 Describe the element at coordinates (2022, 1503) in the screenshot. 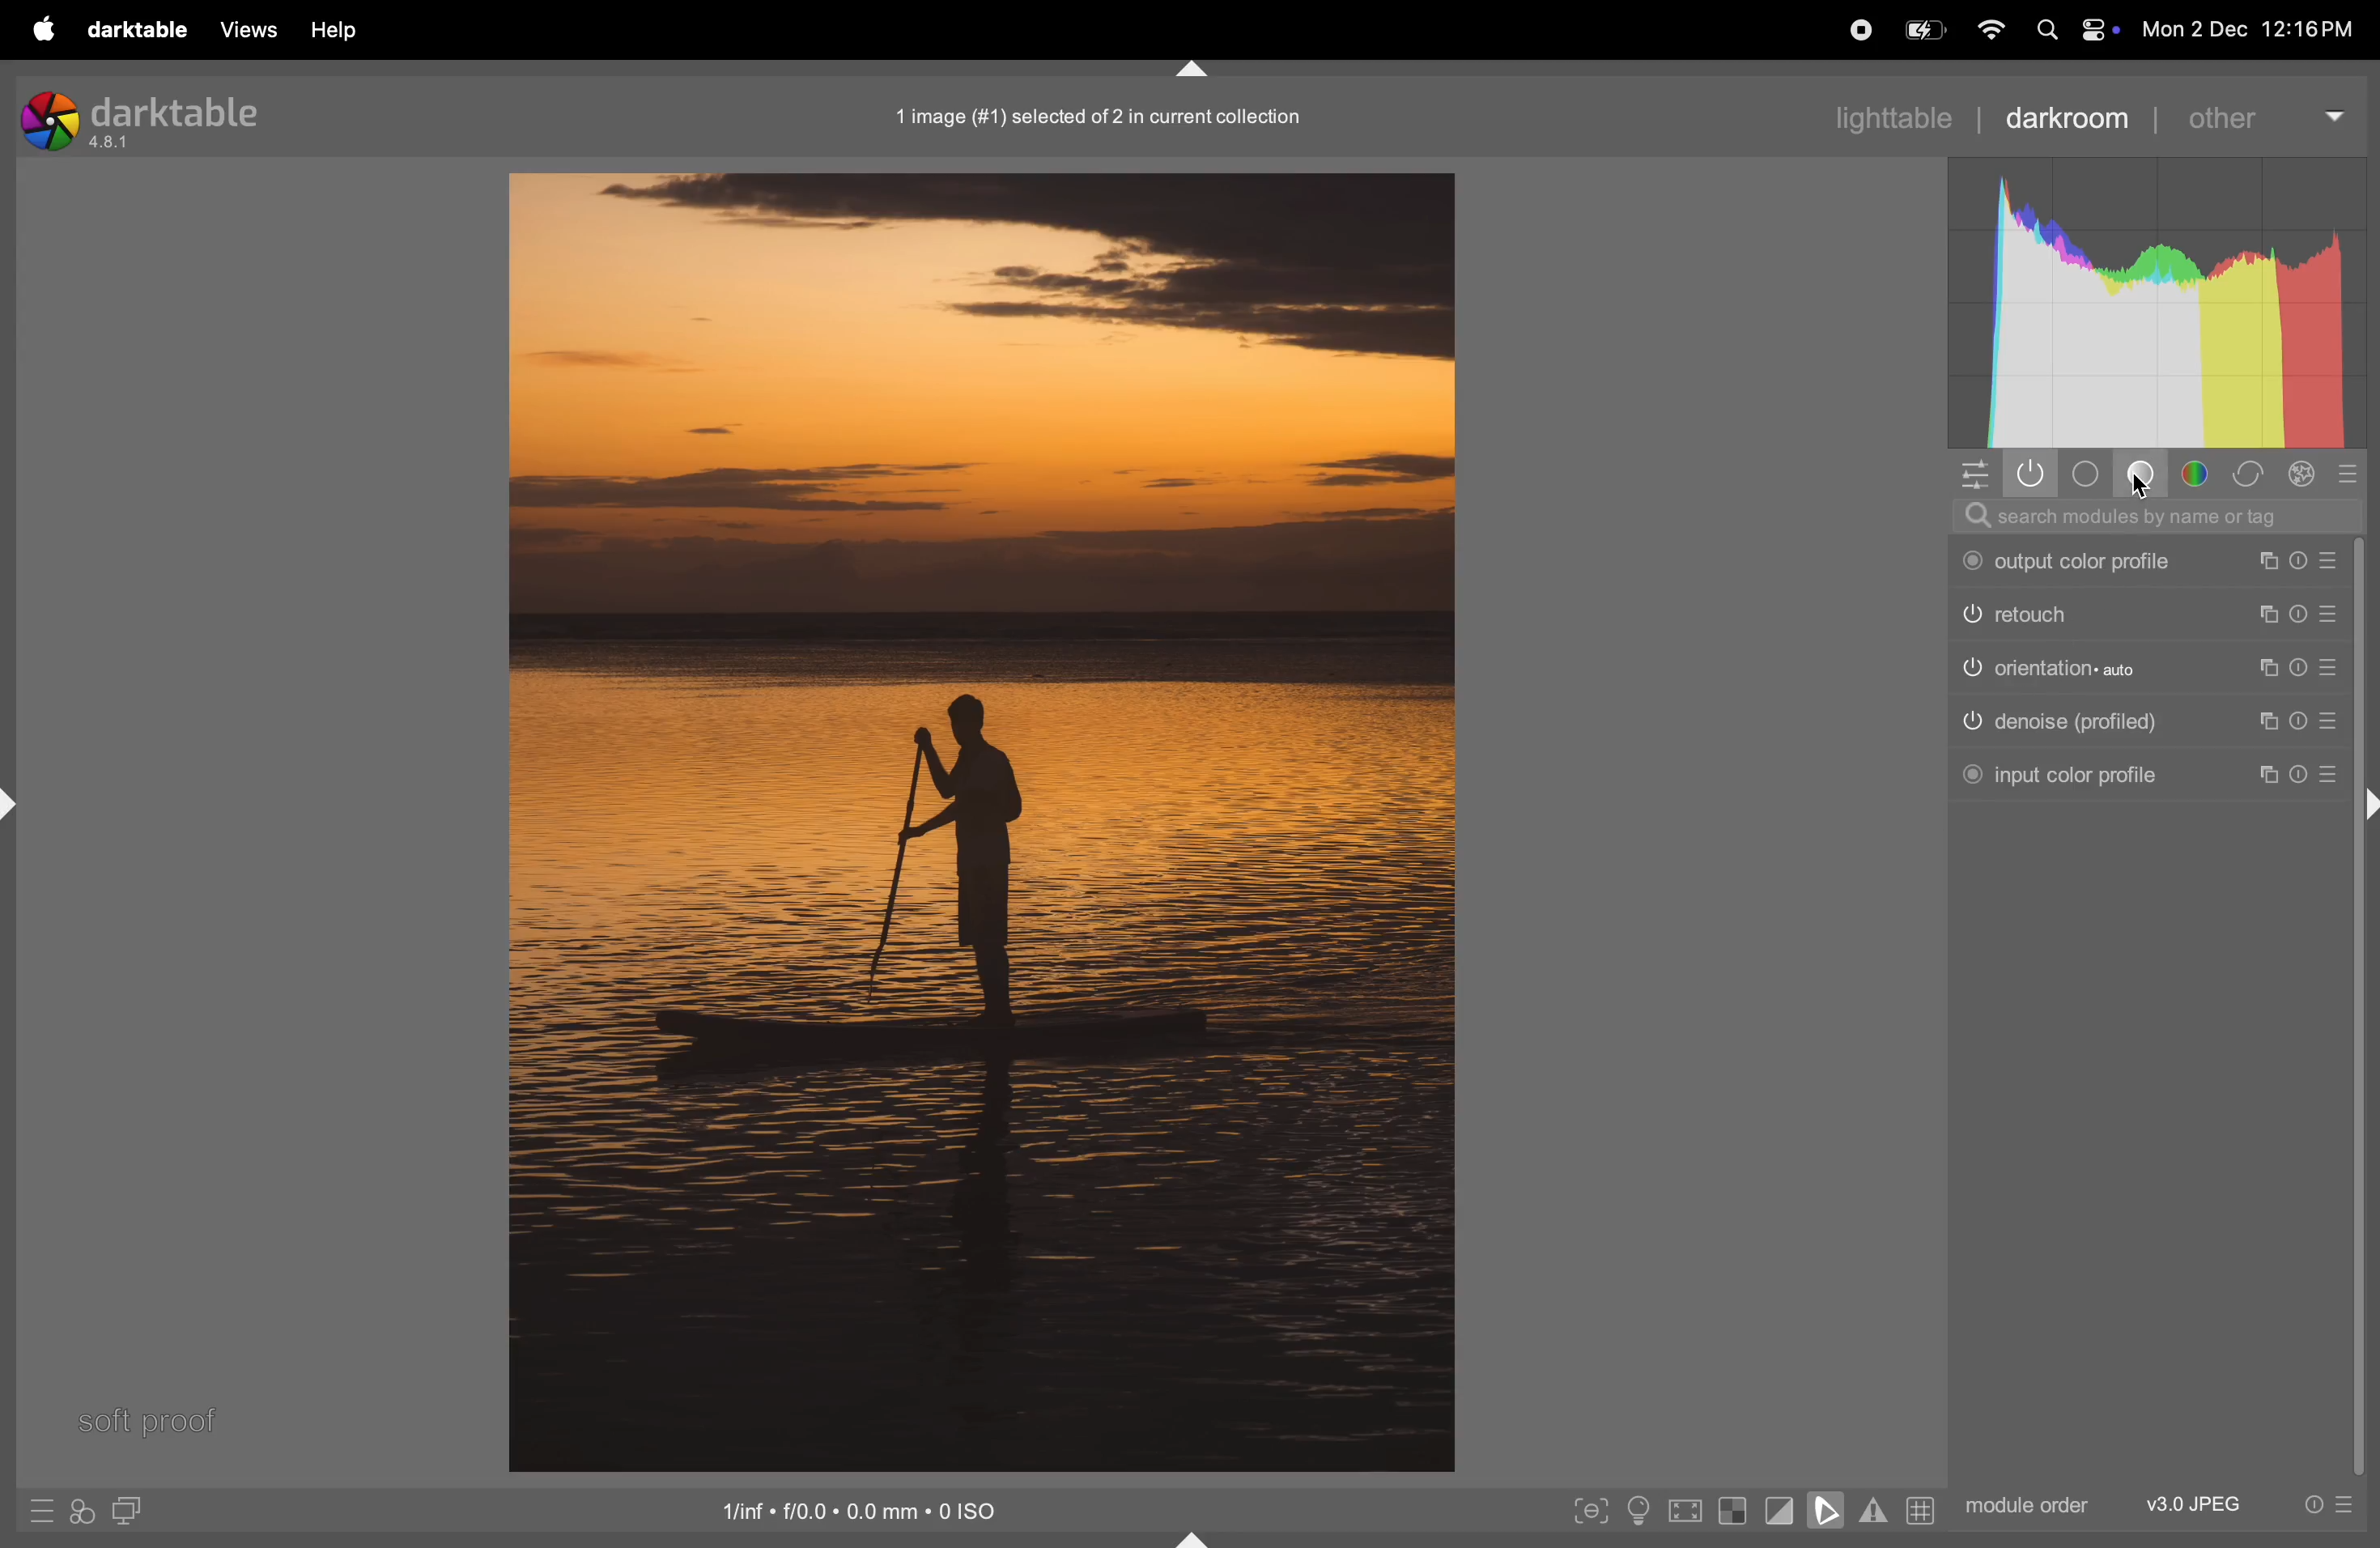

I see `module order ` at that location.